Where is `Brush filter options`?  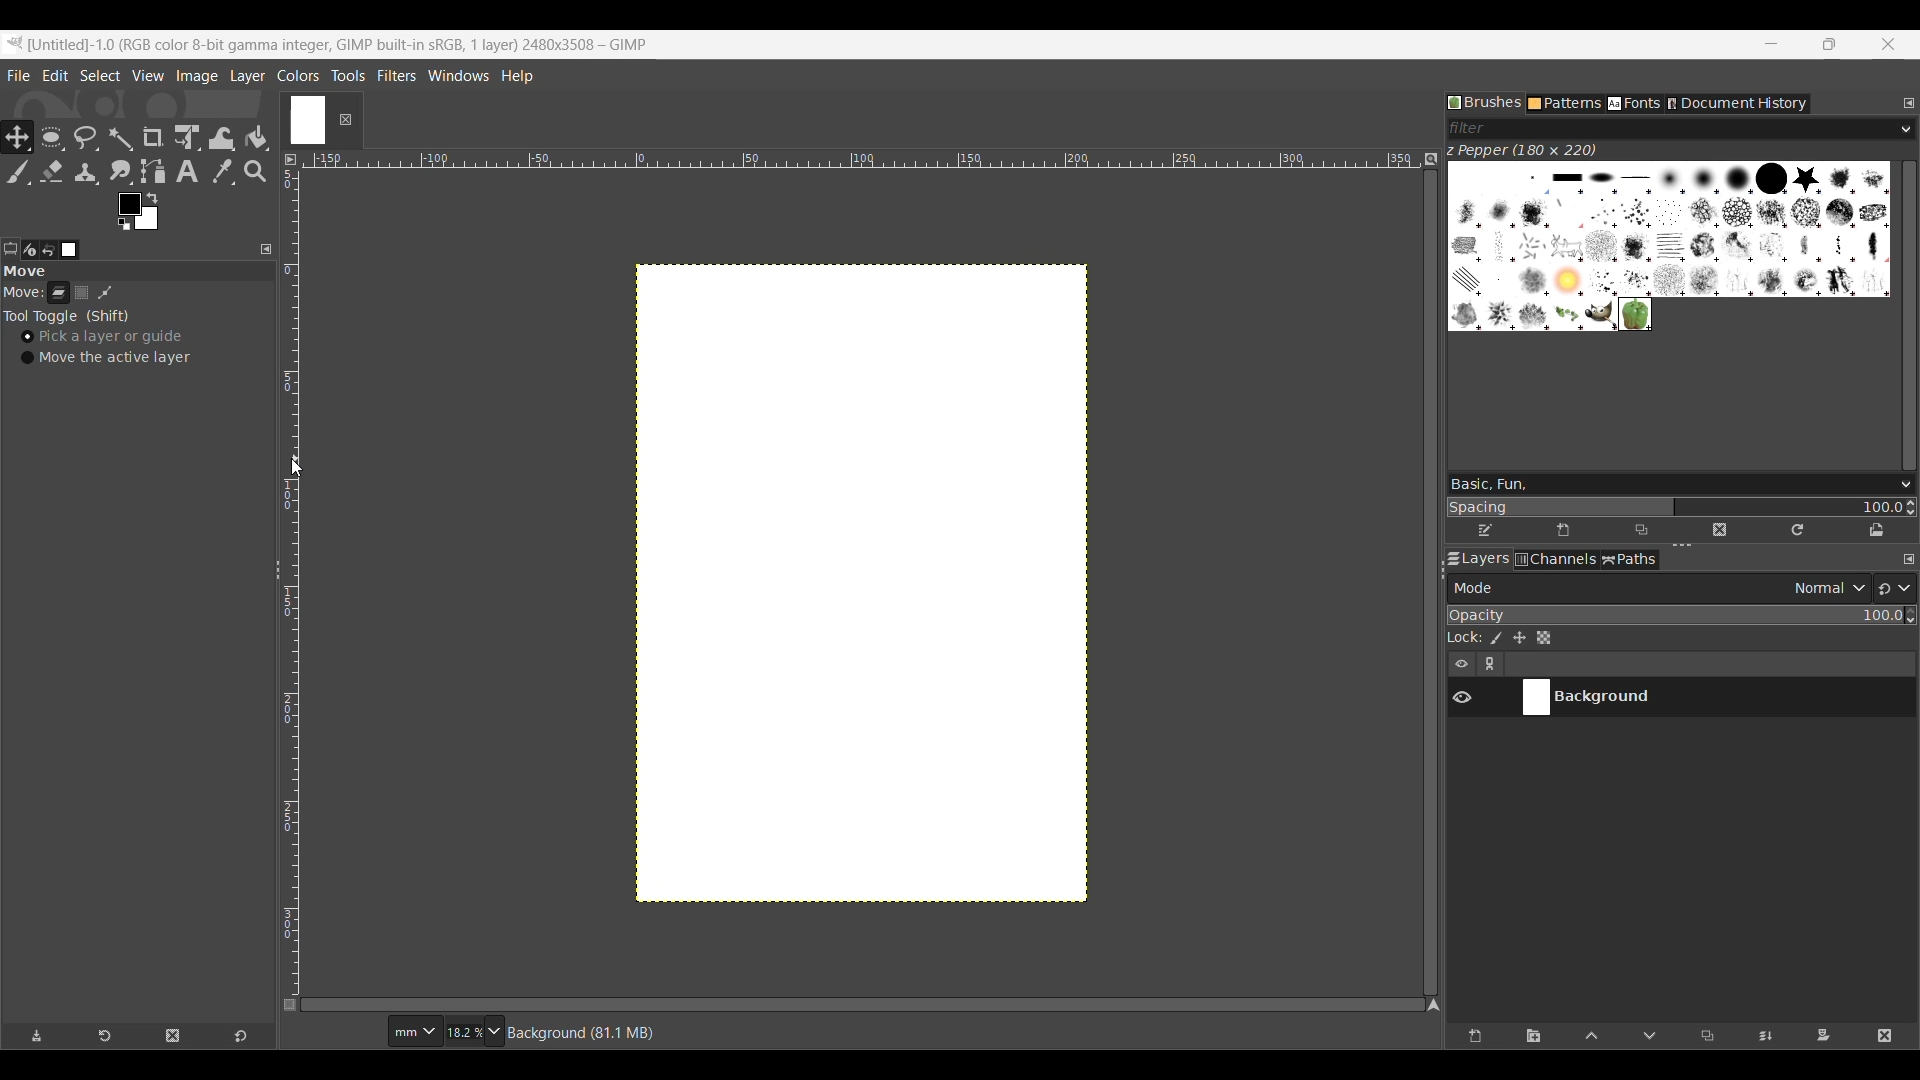
Brush filter options is located at coordinates (1906, 130).